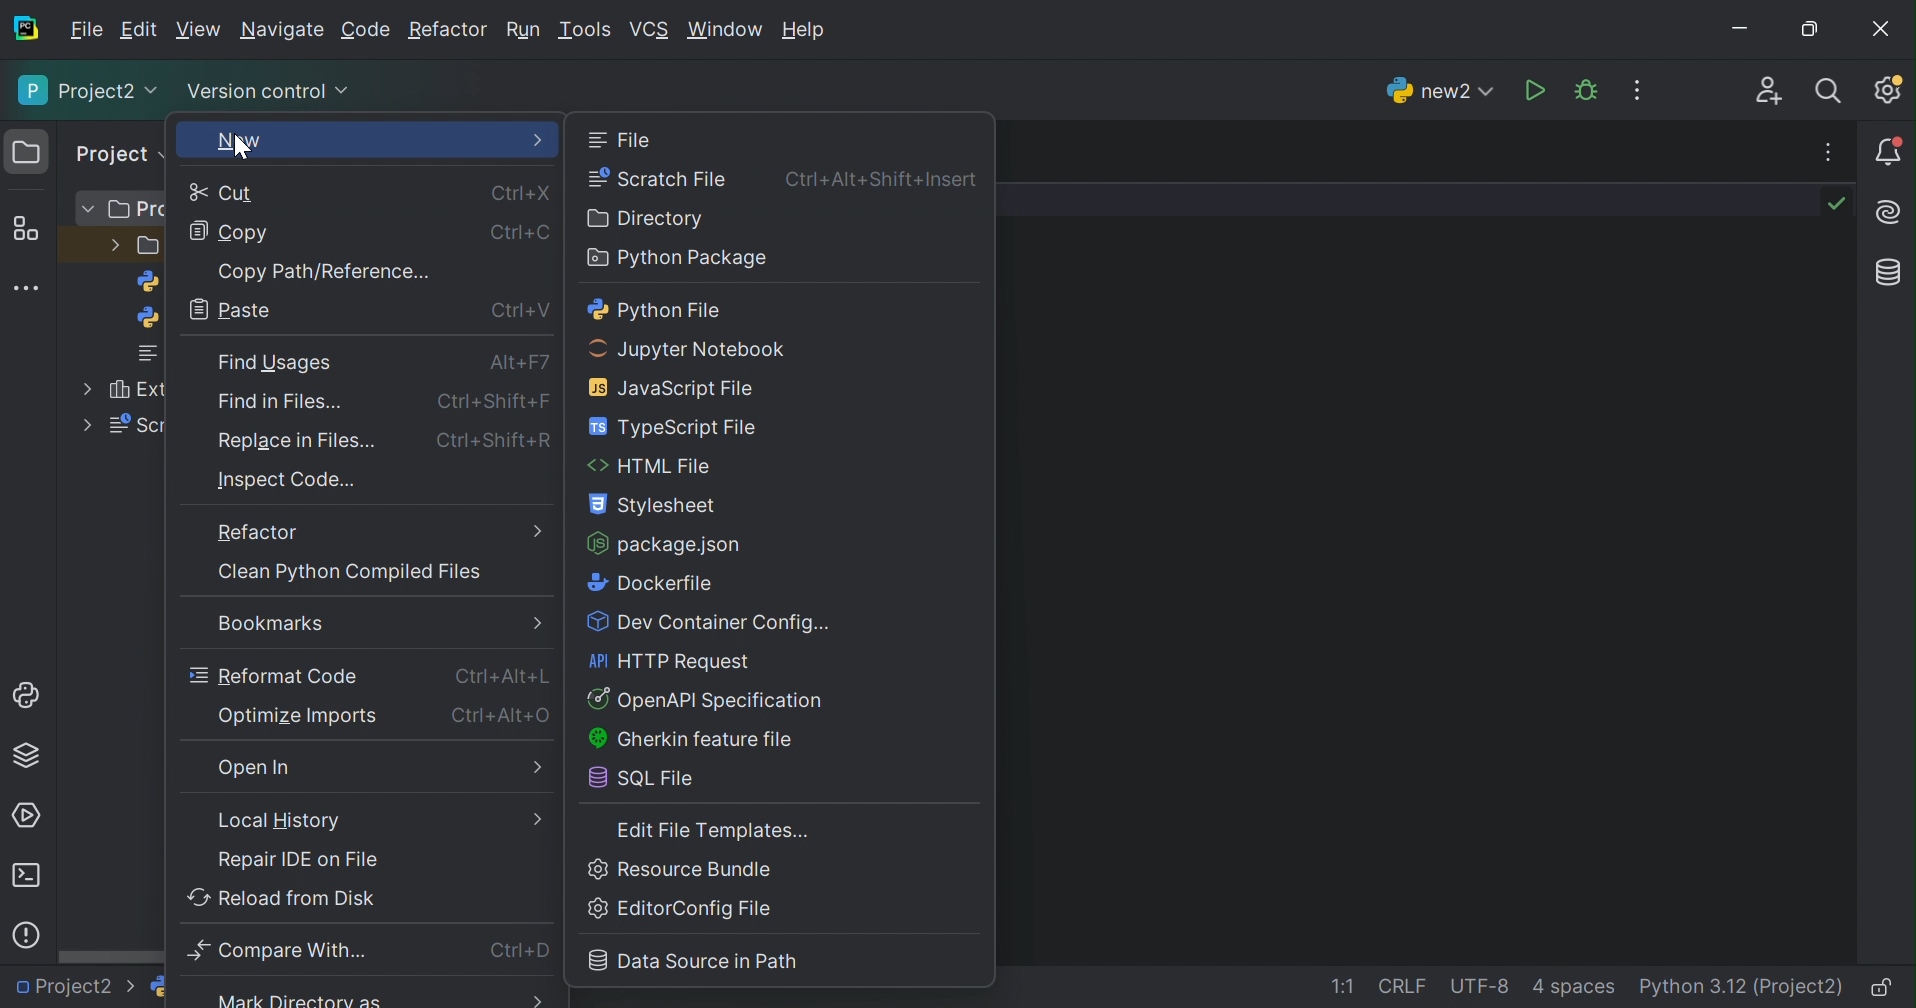 This screenshot has height=1008, width=1916. What do you see at coordinates (533, 1000) in the screenshot?
I see `More` at bounding box center [533, 1000].